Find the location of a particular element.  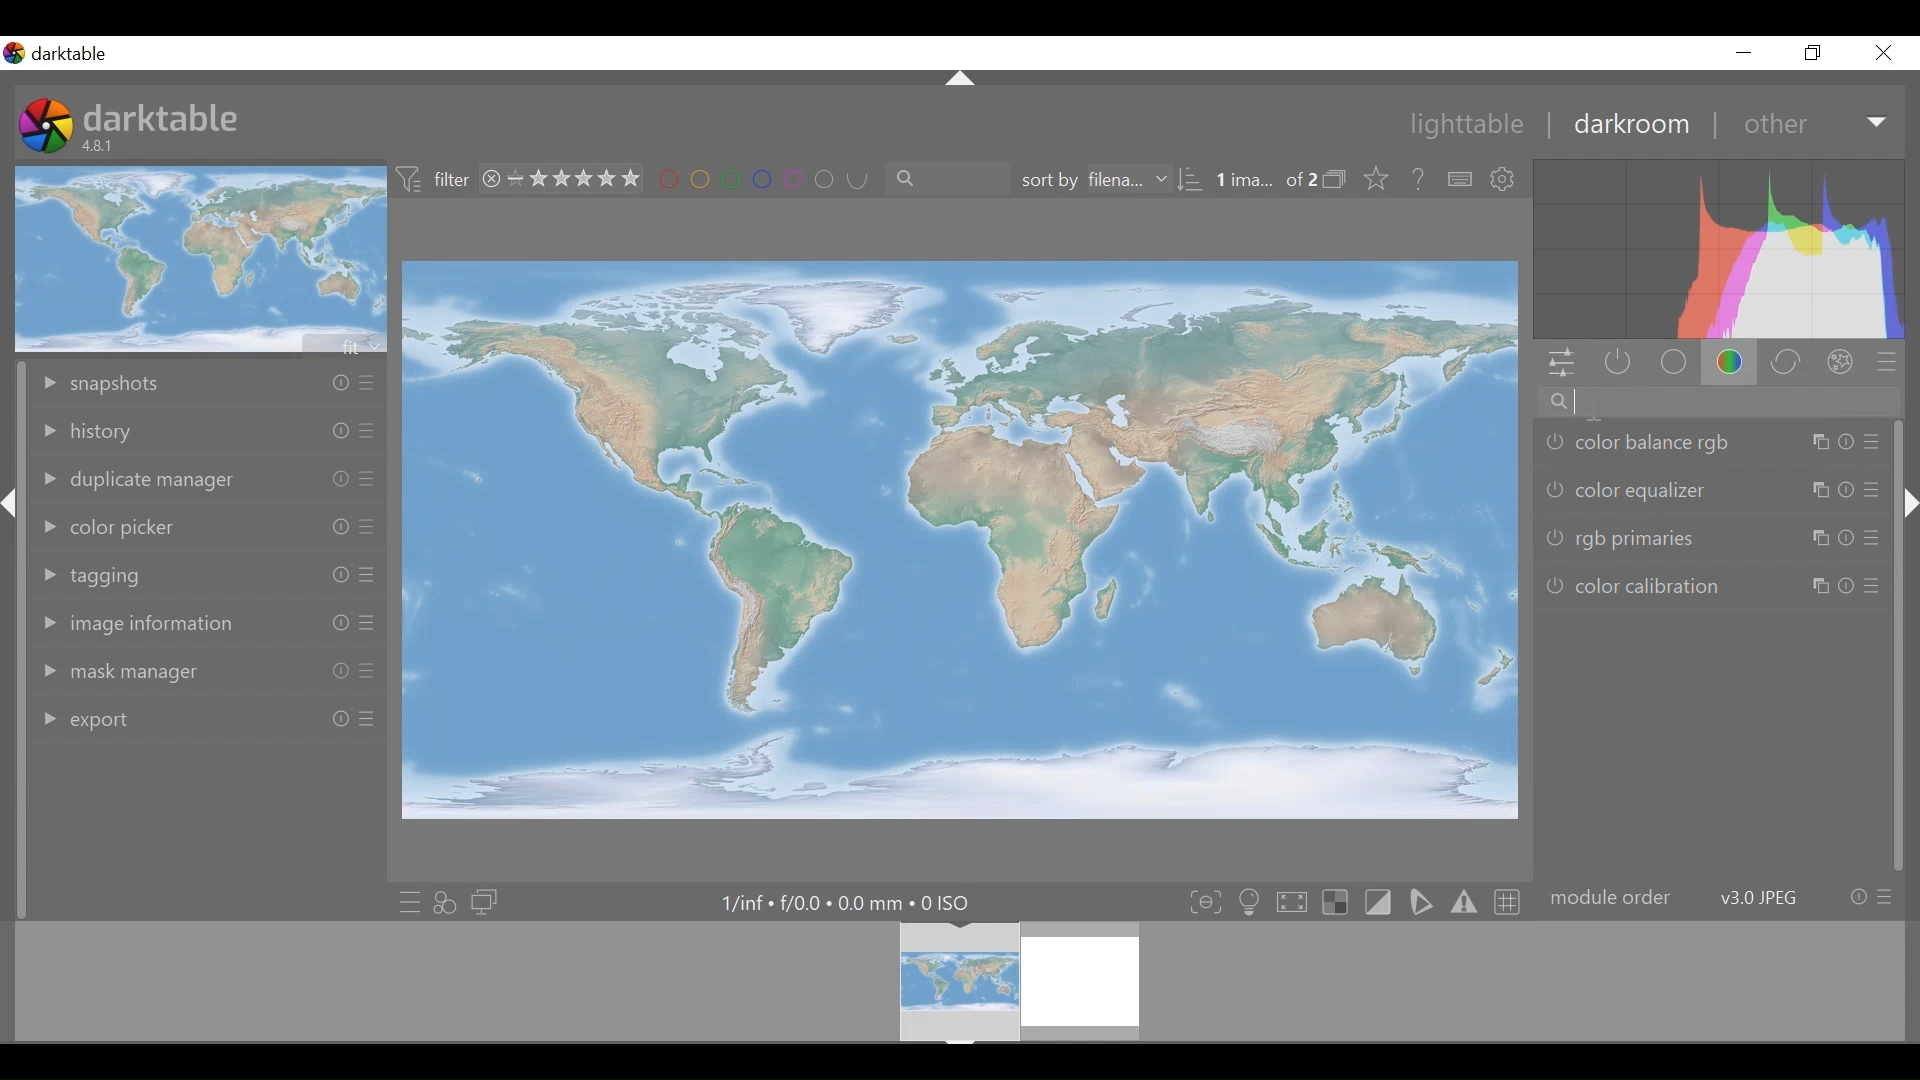

module order is located at coordinates (1720, 896).